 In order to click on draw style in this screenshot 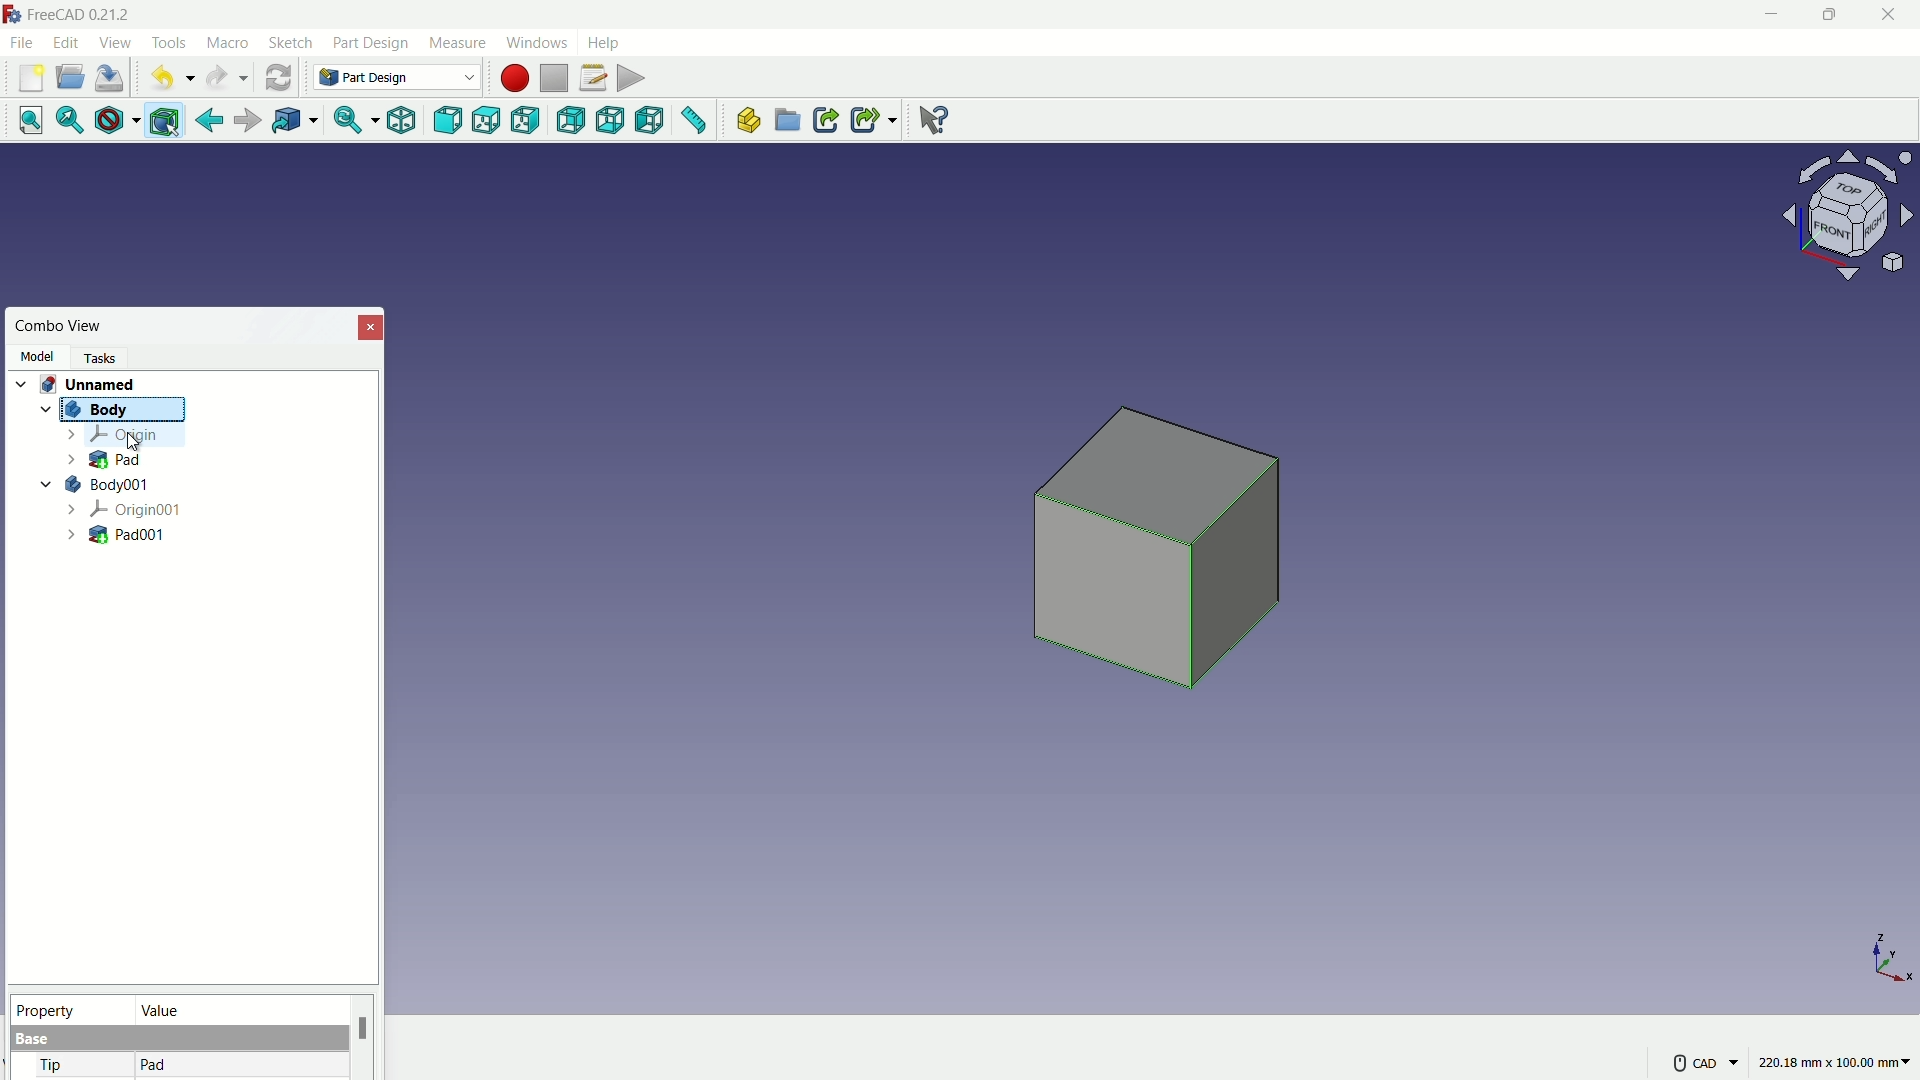, I will do `click(113, 121)`.